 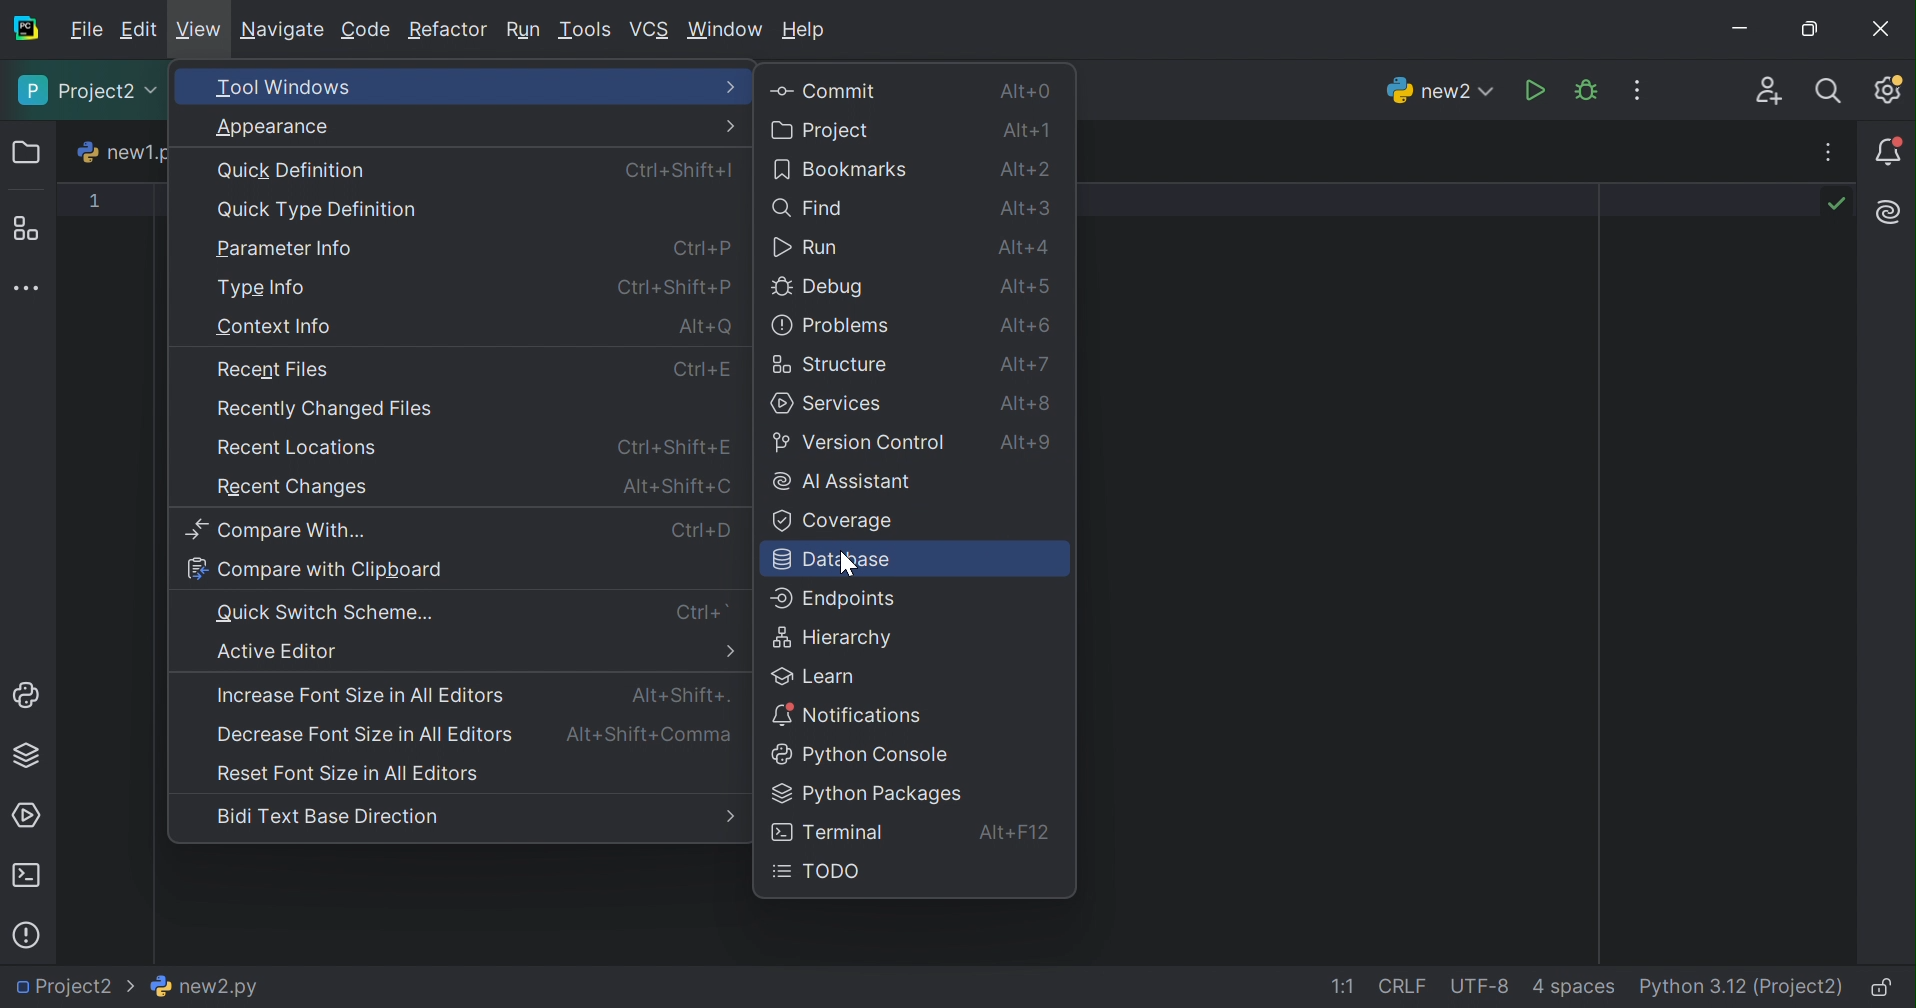 I want to click on AI Assistant, so click(x=1890, y=214).